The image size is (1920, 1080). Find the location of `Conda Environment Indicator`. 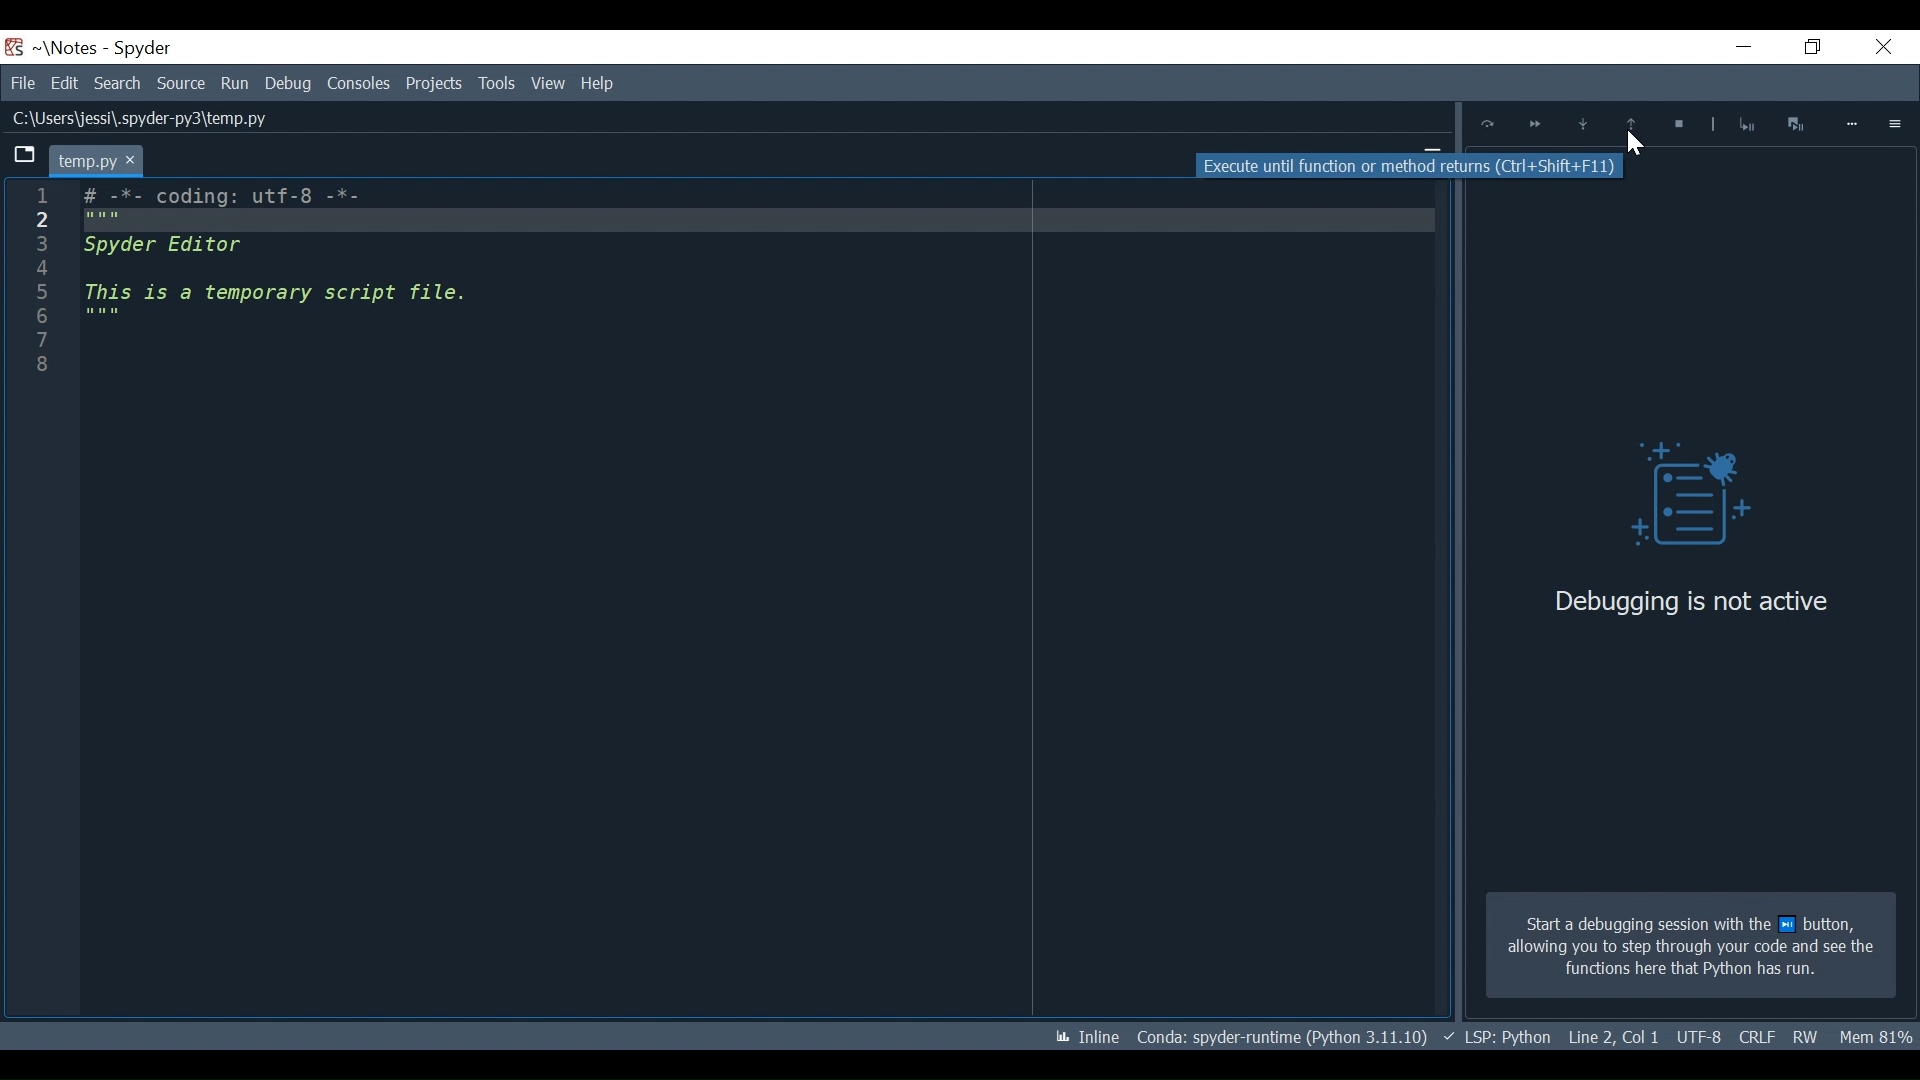

Conda Environment Indicator is located at coordinates (1280, 1036).